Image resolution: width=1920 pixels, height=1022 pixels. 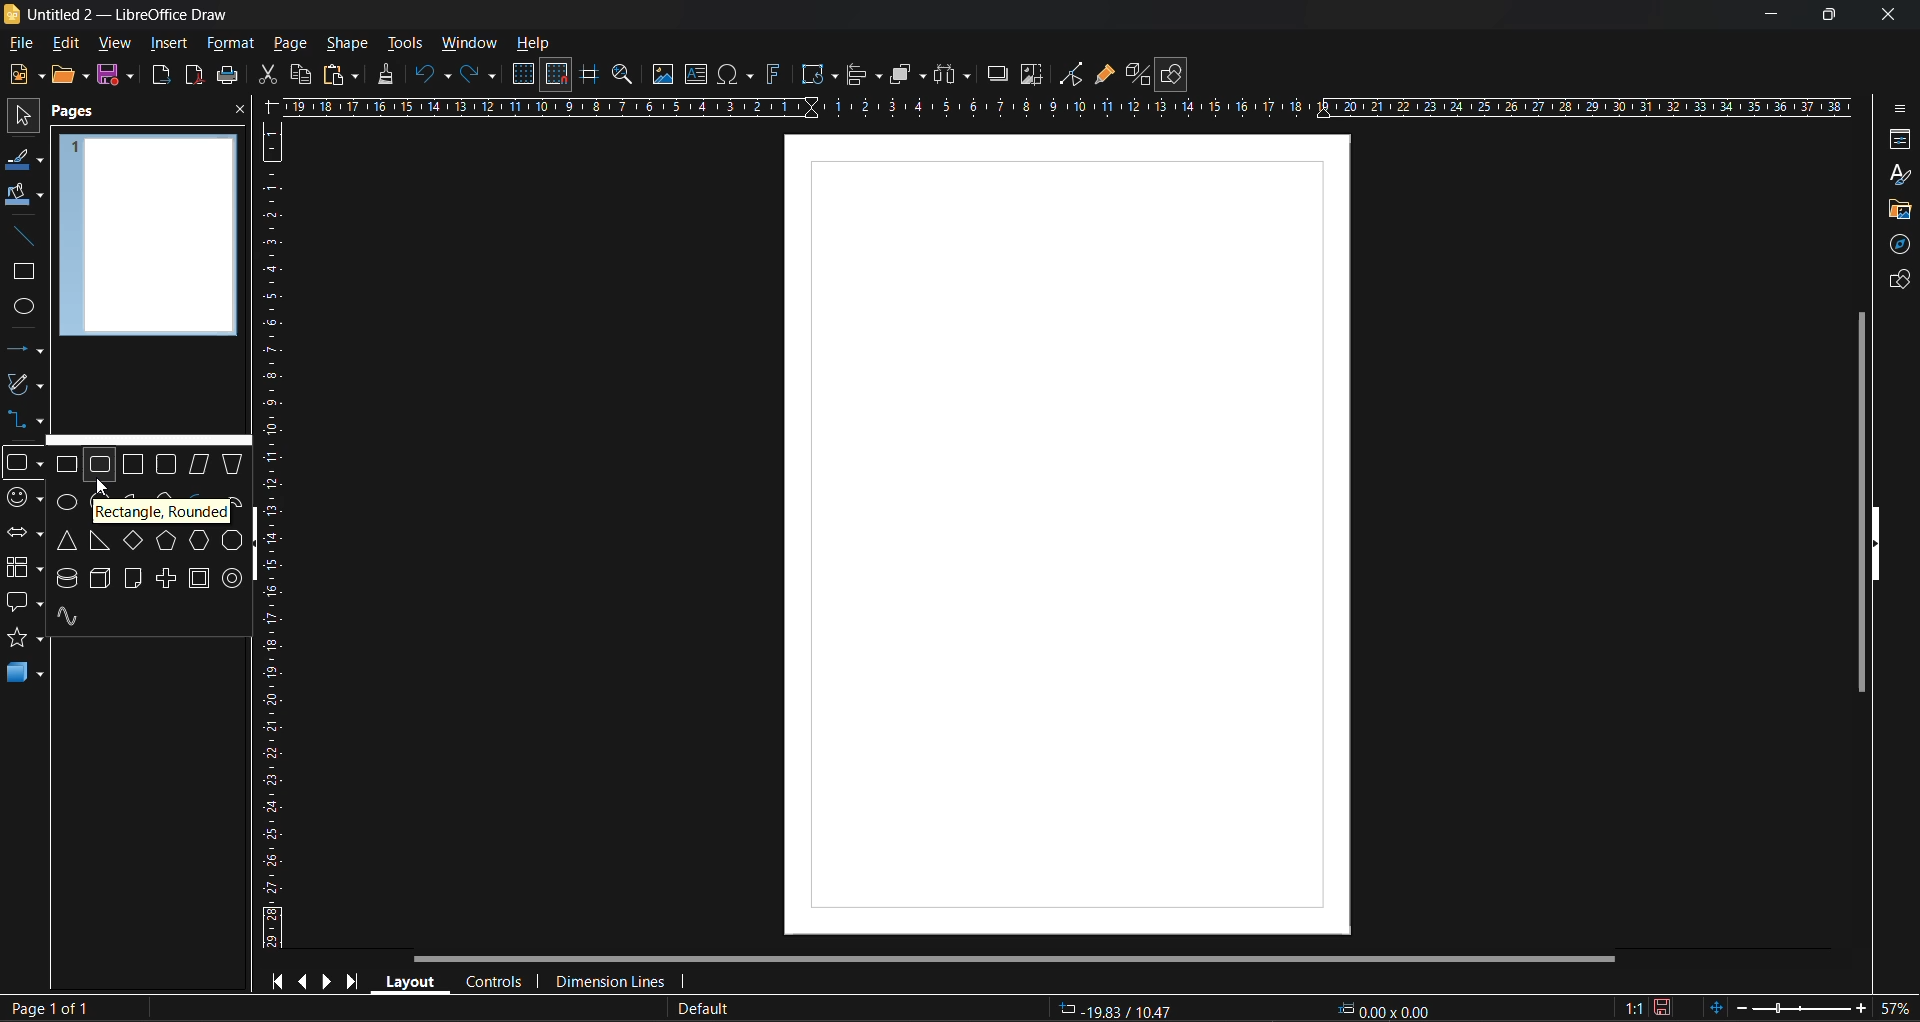 What do you see at coordinates (169, 578) in the screenshot?
I see `cross` at bounding box center [169, 578].